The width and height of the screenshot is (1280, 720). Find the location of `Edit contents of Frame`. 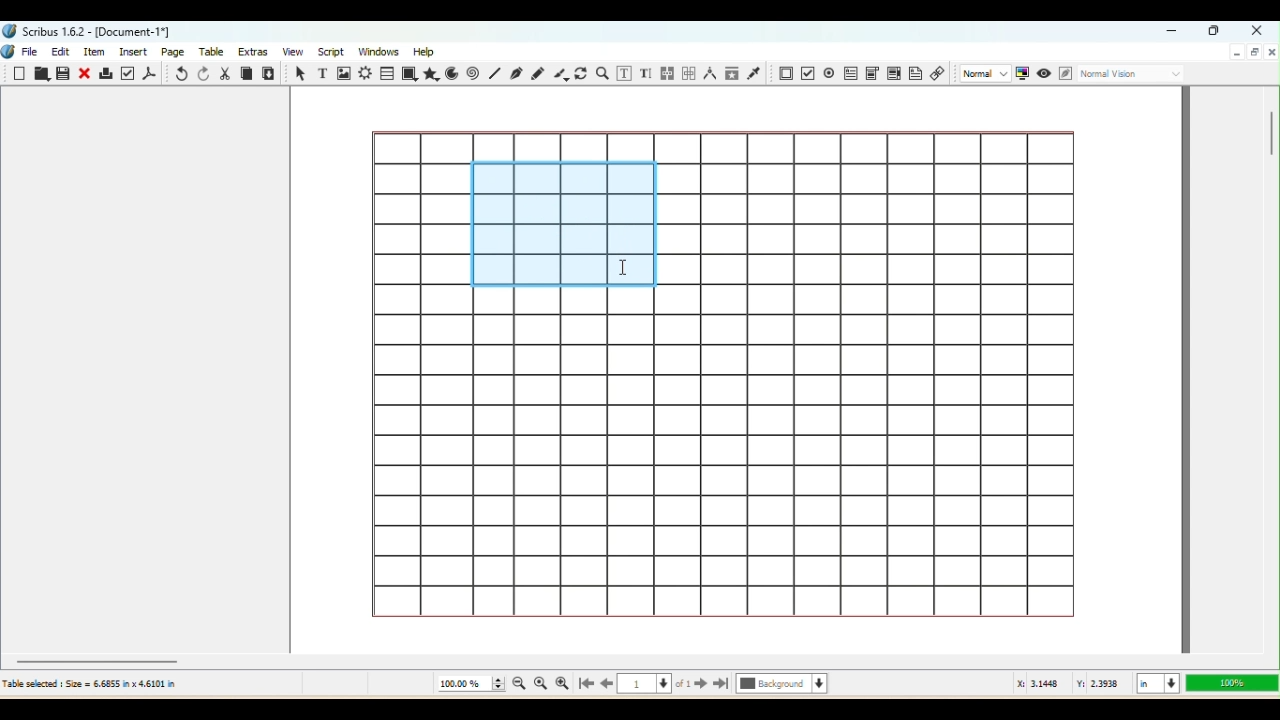

Edit contents of Frame is located at coordinates (626, 74).